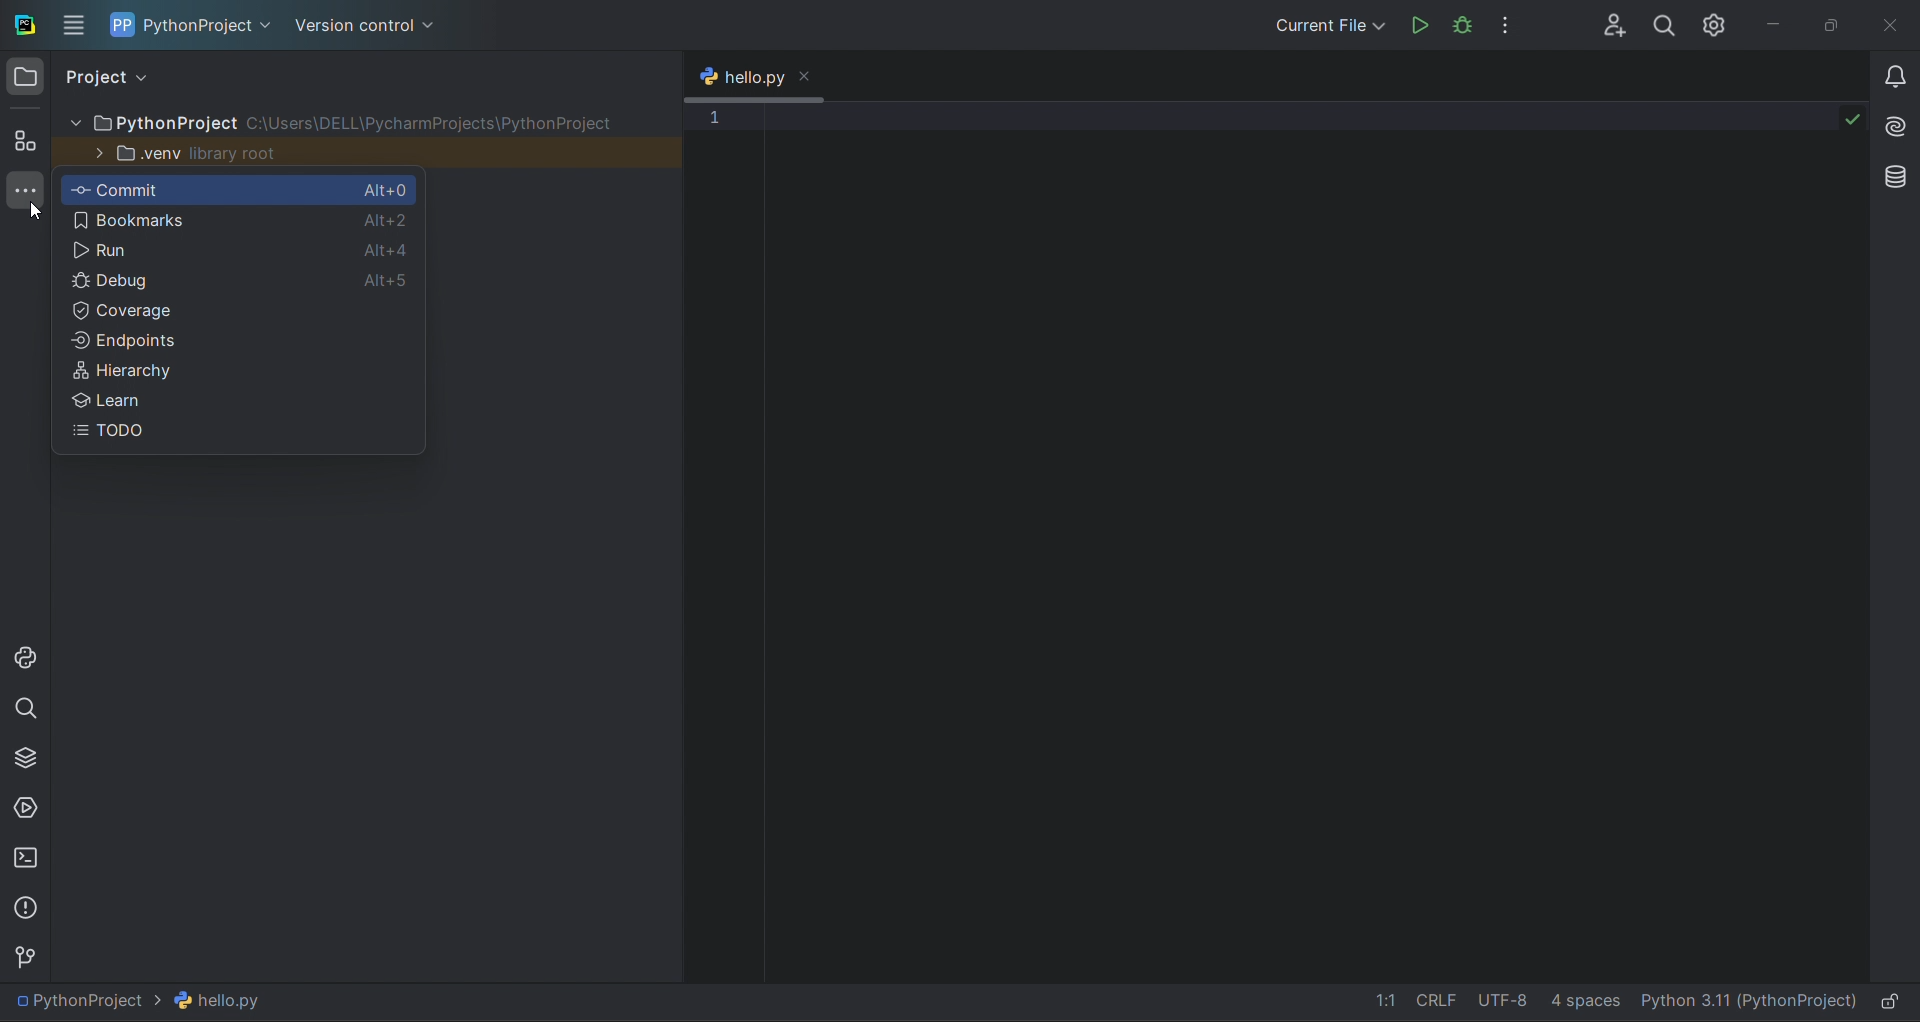 The height and width of the screenshot is (1022, 1920). Describe the element at coordinates (388, 221) in the screenshot. I see `Alt+2` at that location.